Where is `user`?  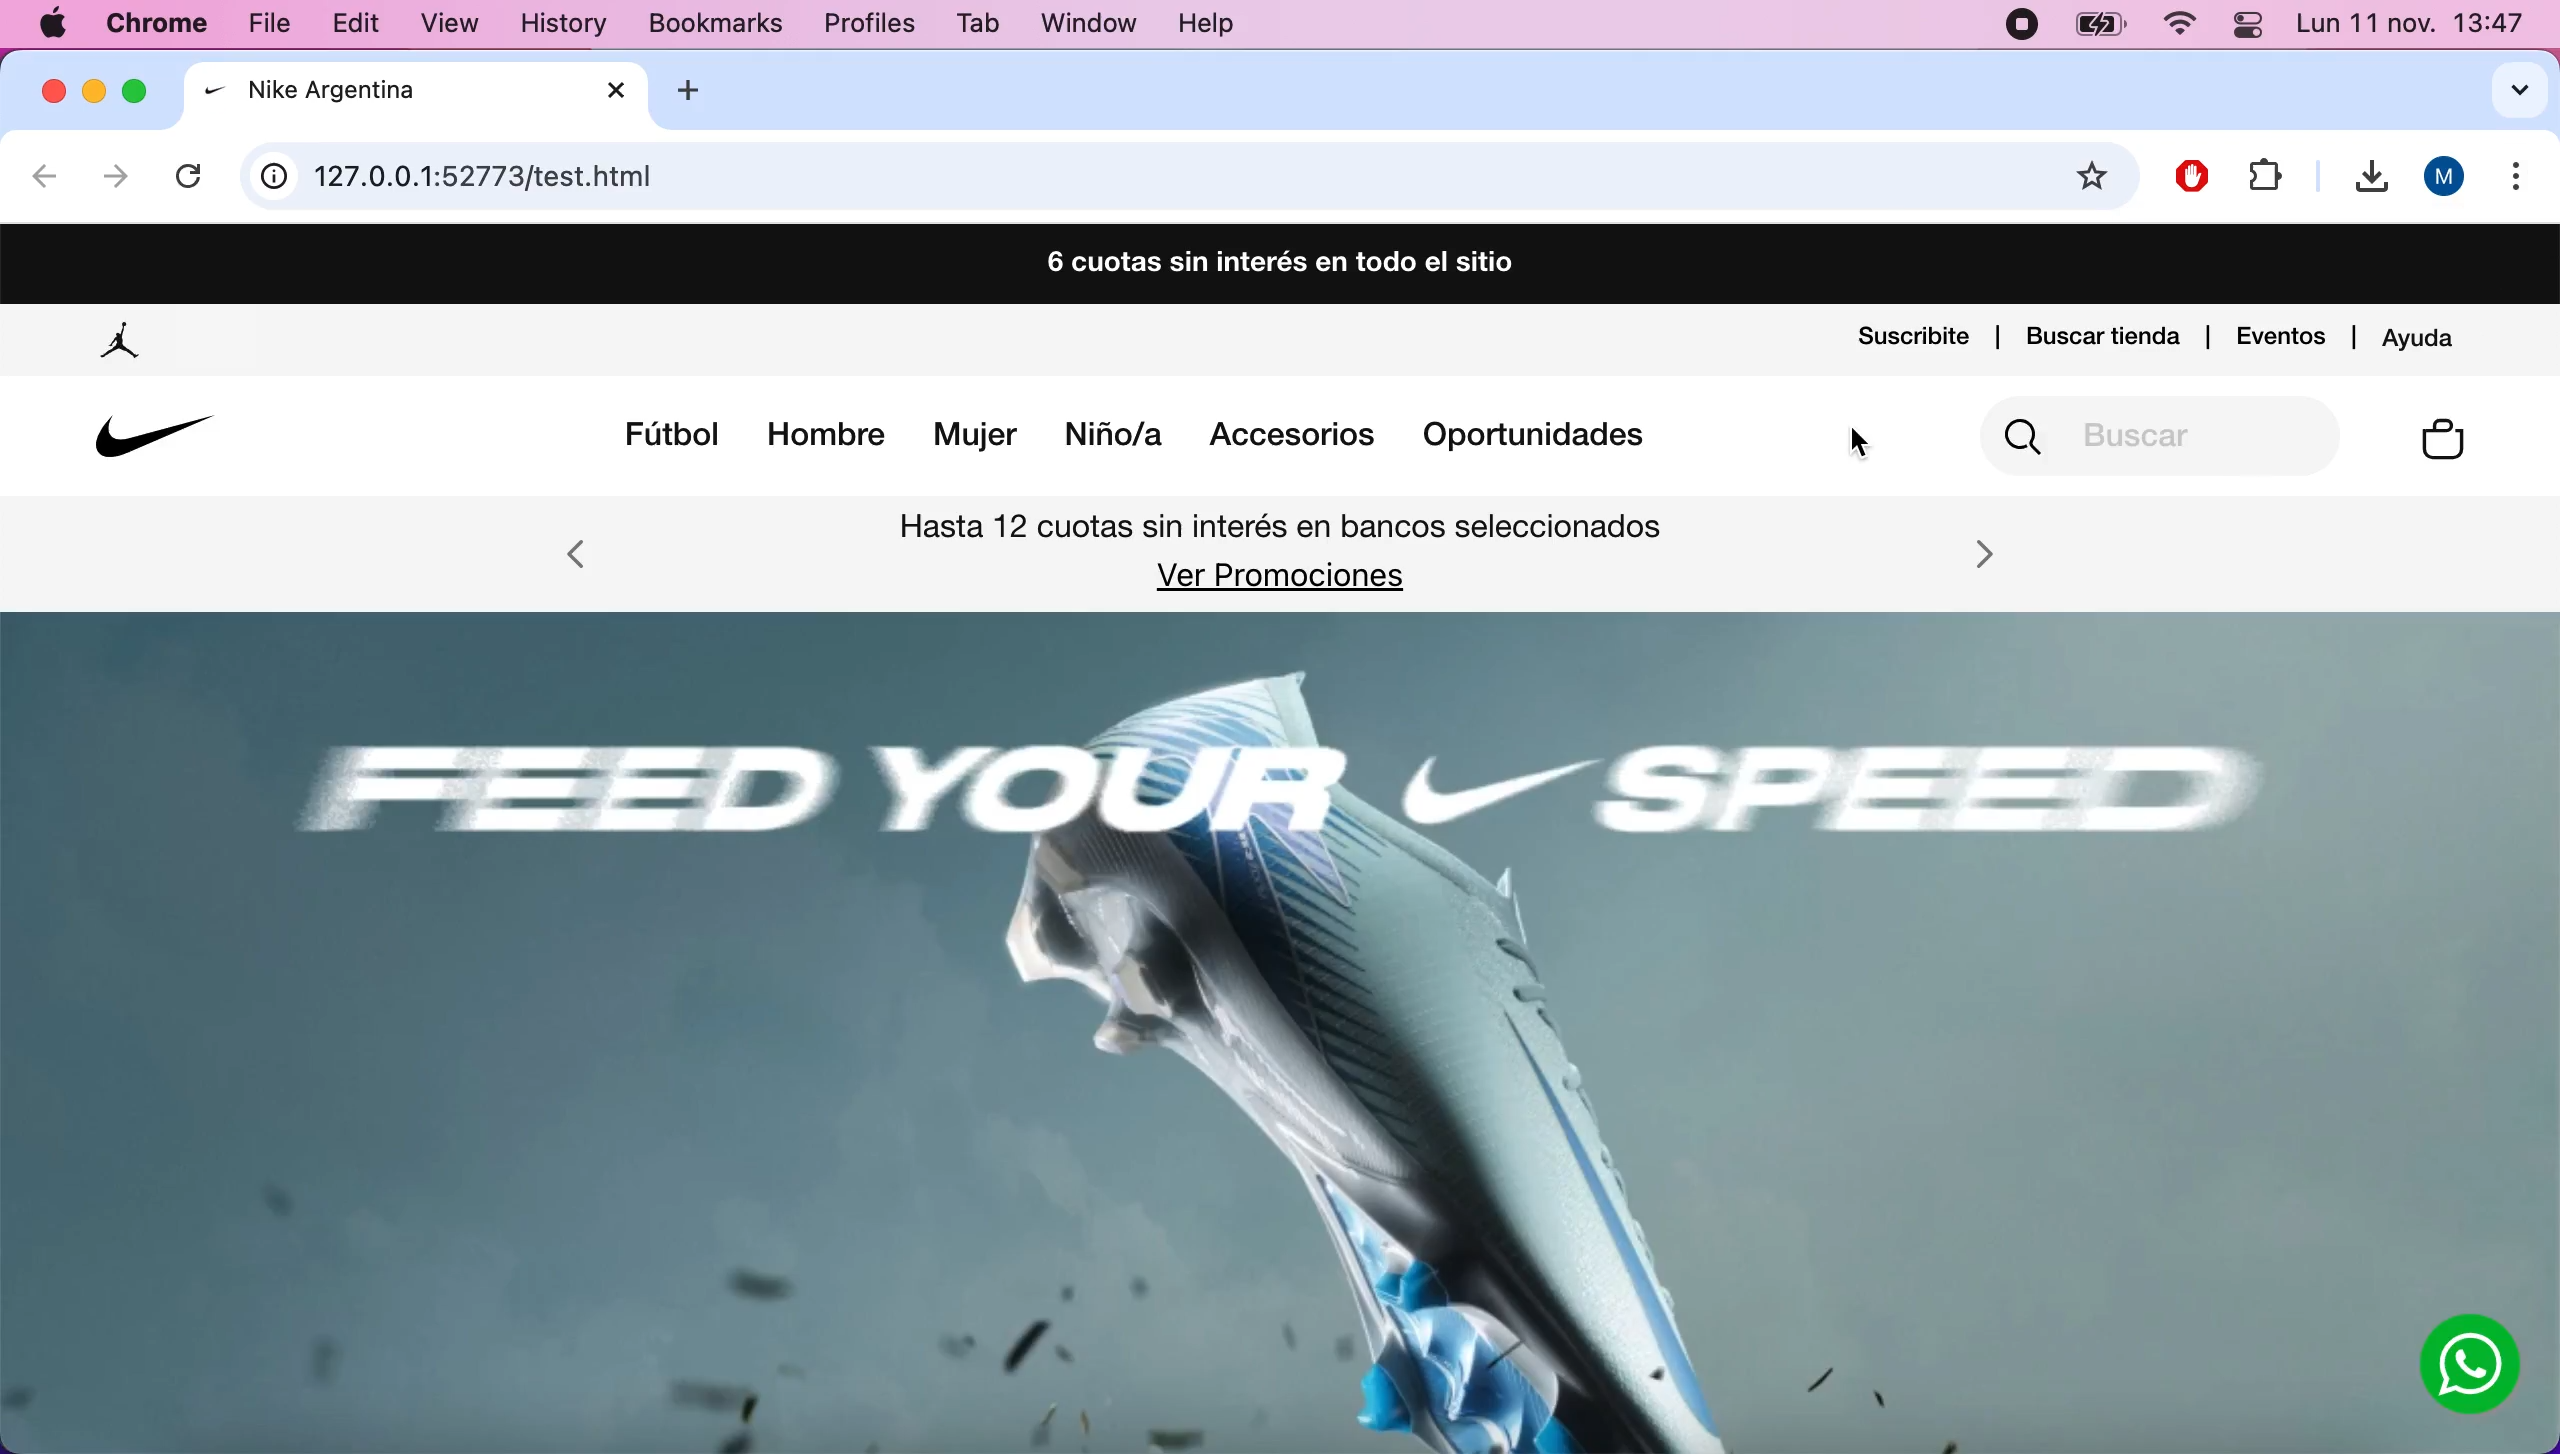
user is located at coordinates (2446, 177).